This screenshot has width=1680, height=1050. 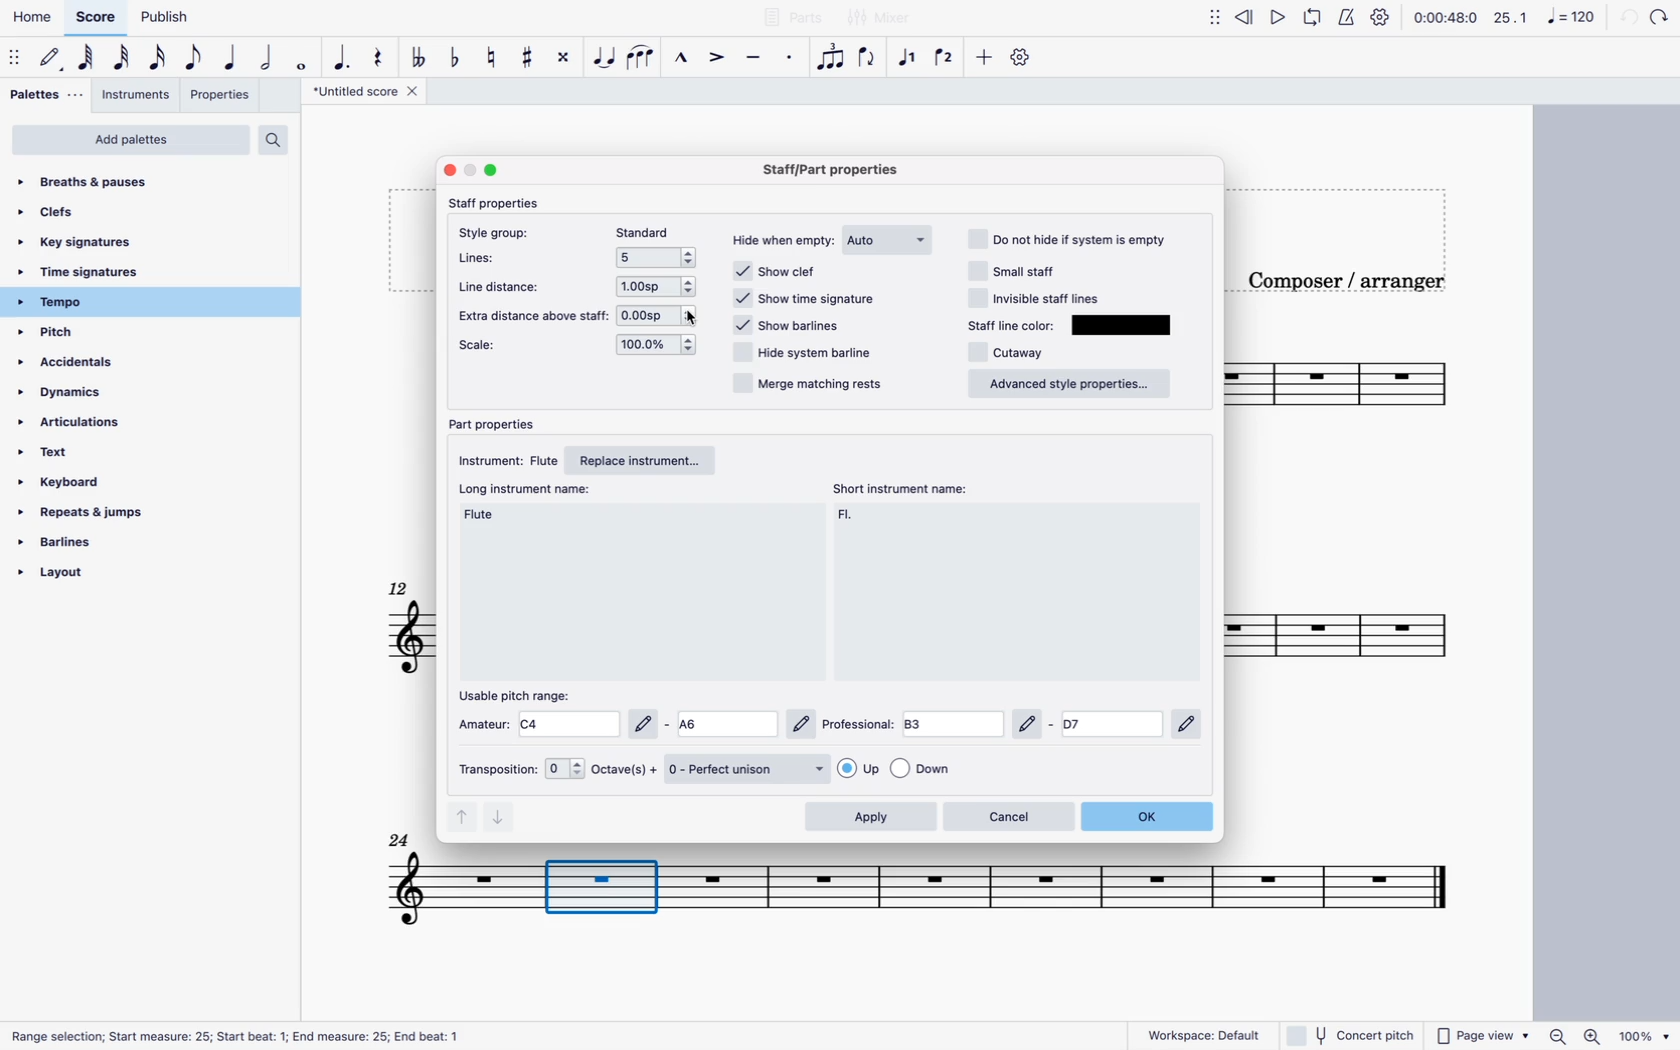 What do you see at coordinates (660, 314) in the screenshot?
I see `options` at bounding box center [660, 314].